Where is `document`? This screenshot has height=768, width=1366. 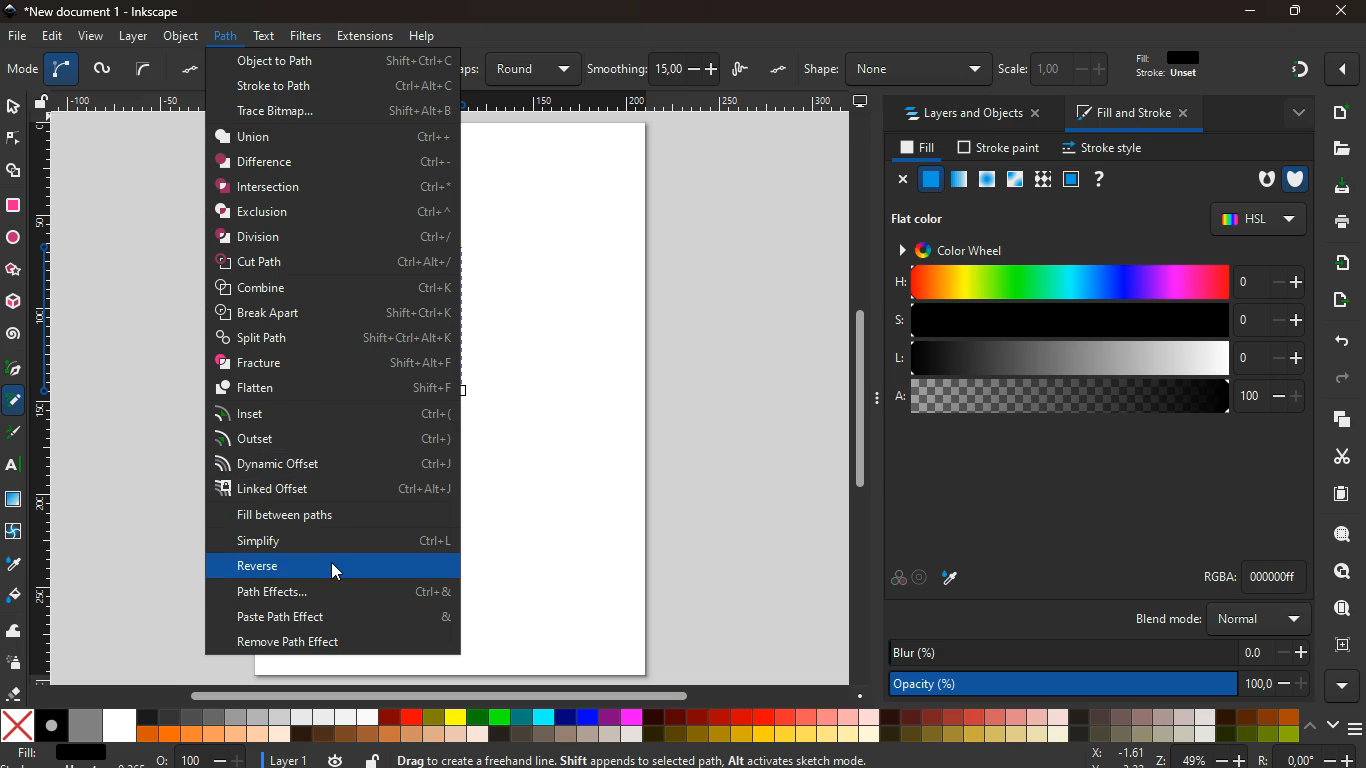 document is located at coordinates (1343, 493).